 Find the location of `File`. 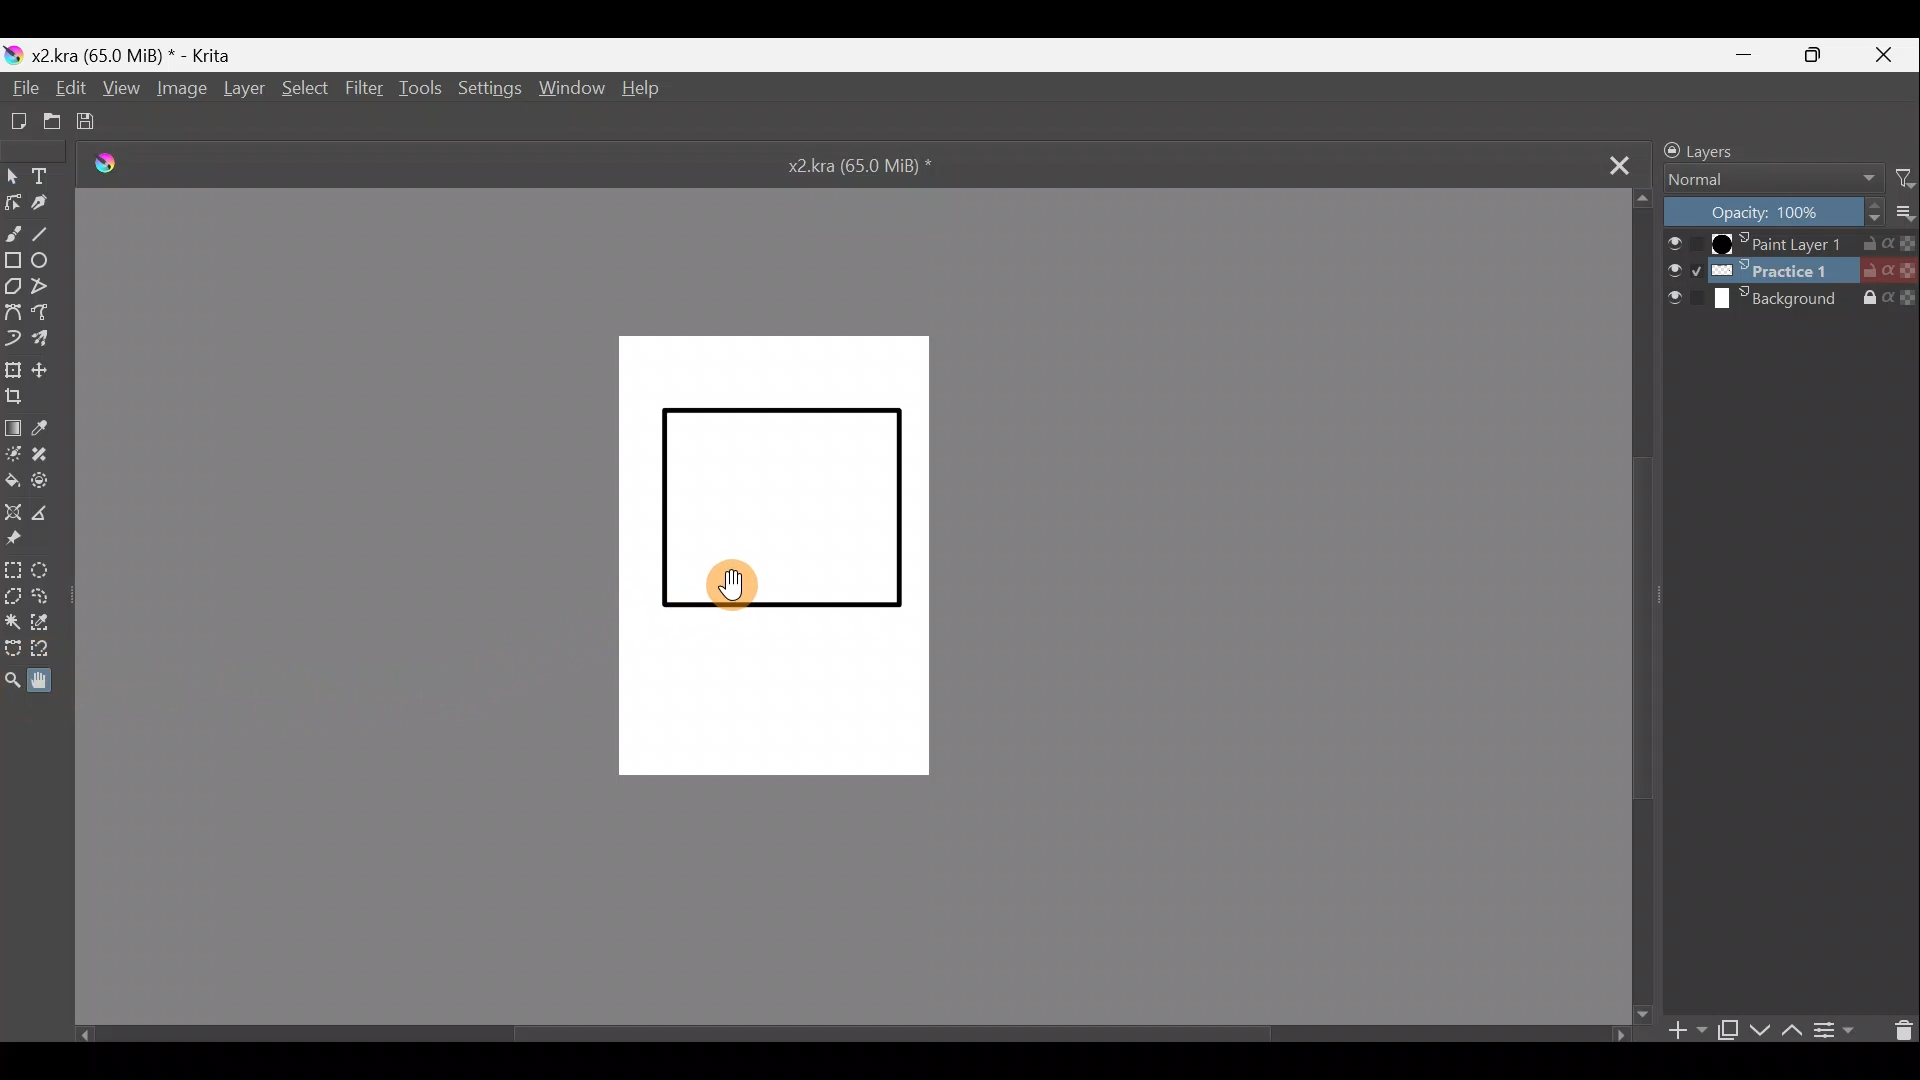

File is located at coordinates (22, 88).